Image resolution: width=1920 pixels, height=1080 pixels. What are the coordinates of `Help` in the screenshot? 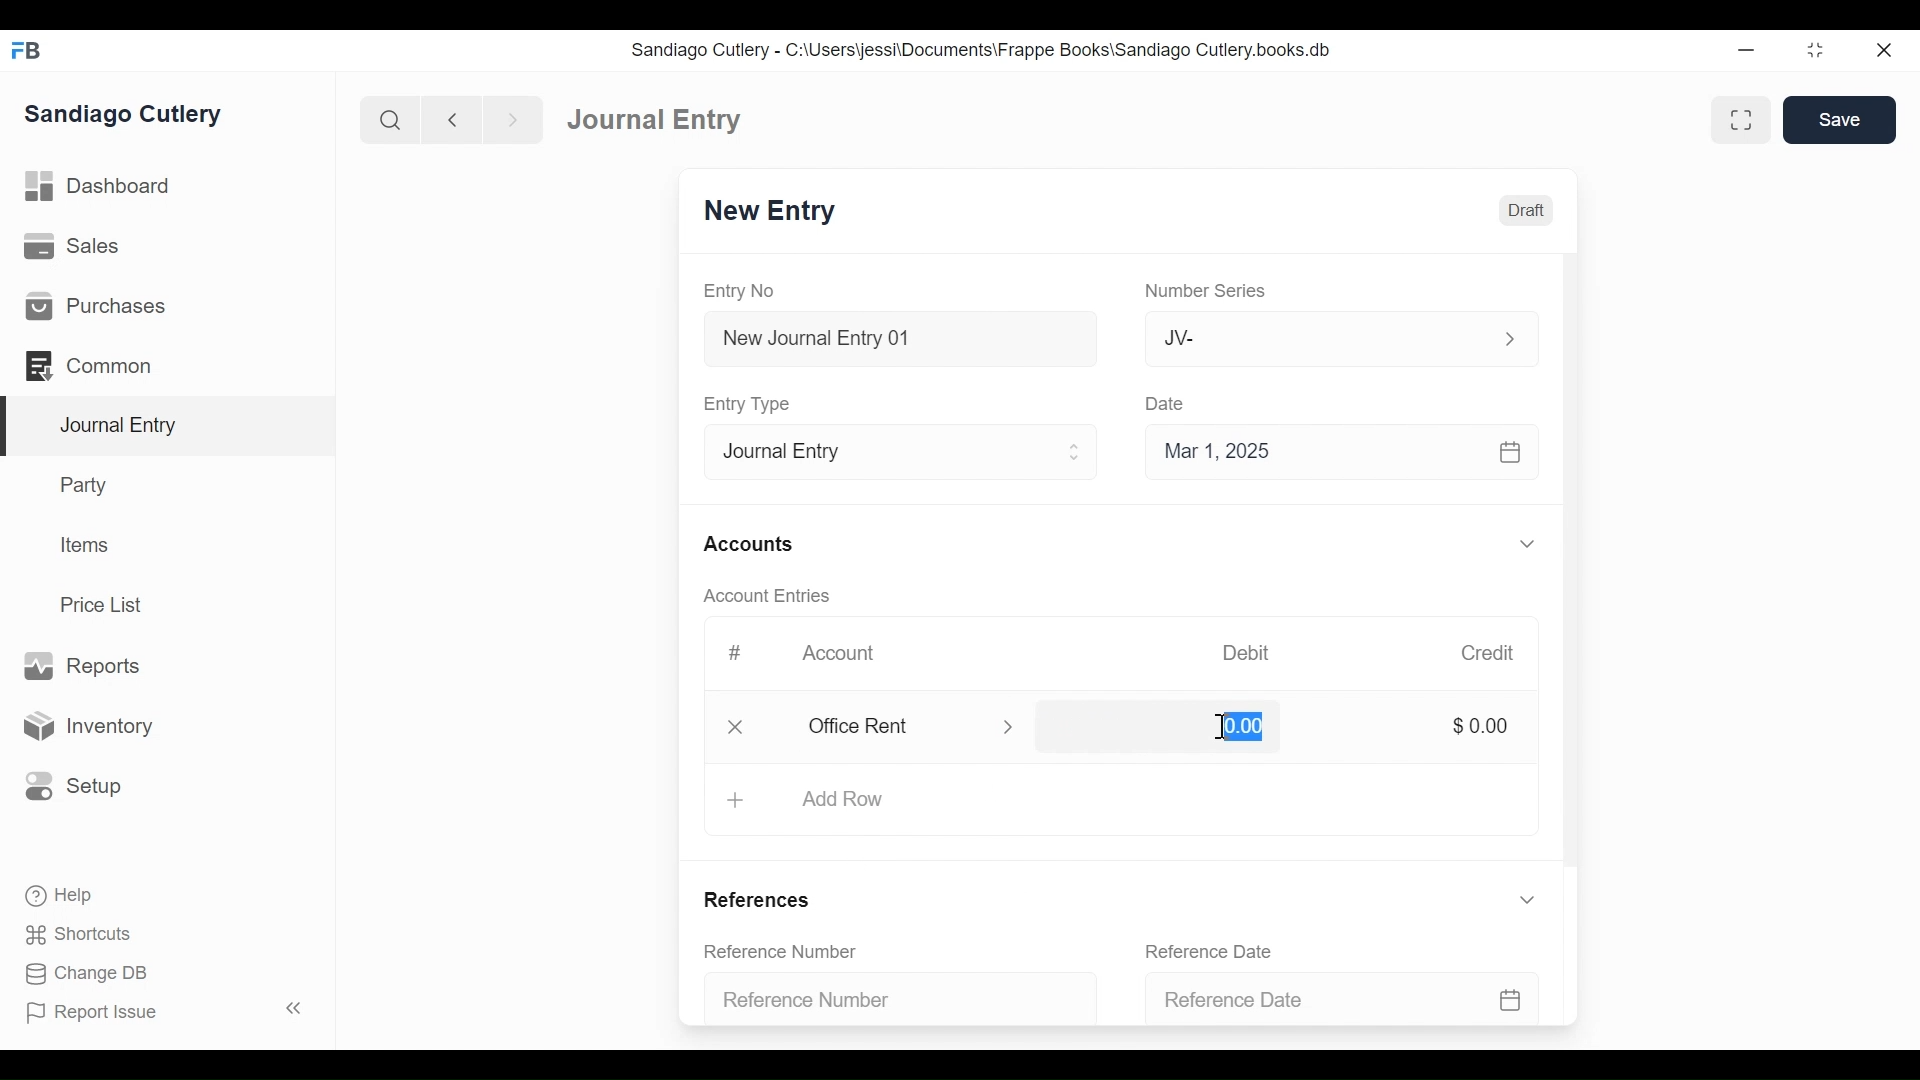 It's located at (50, 897).